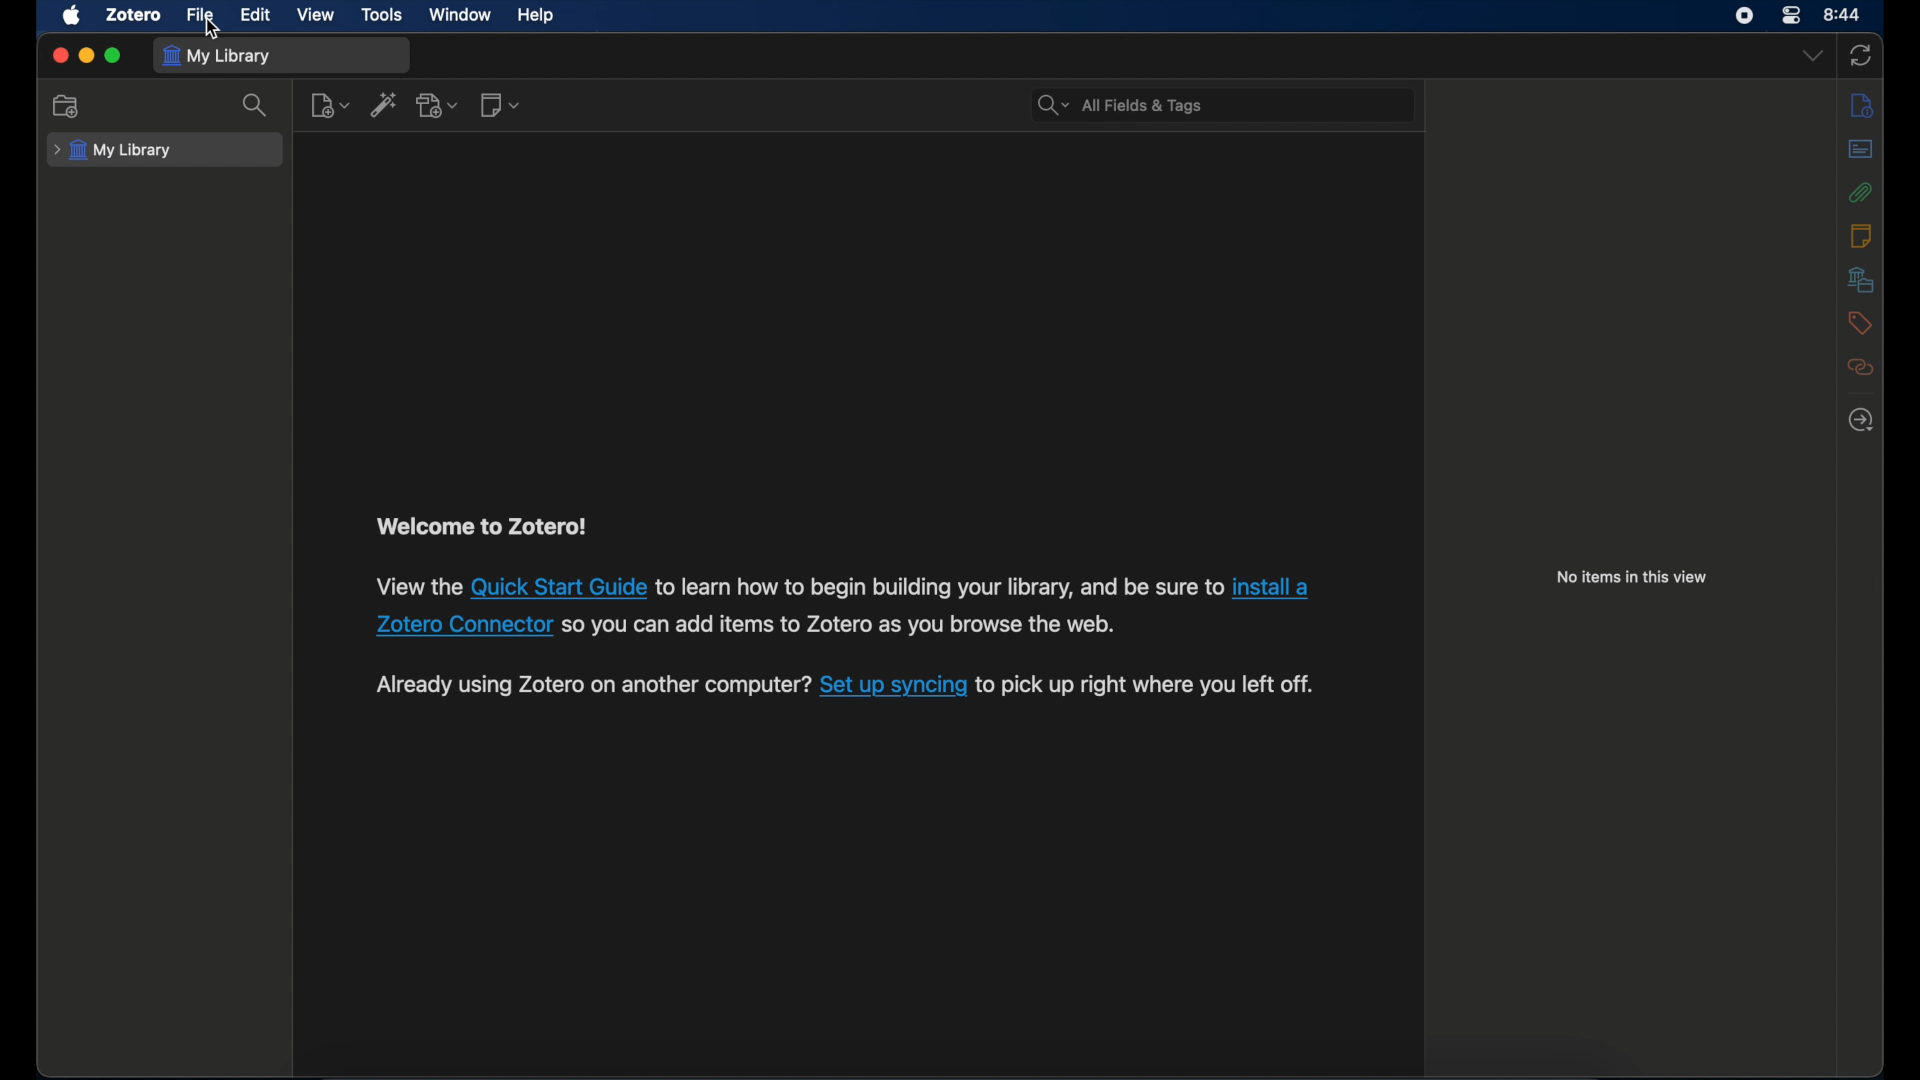 The image size is (1920, 1080). Describe the element at coordinates (1859, 421) in the screenshot. I see `locate` at that location.